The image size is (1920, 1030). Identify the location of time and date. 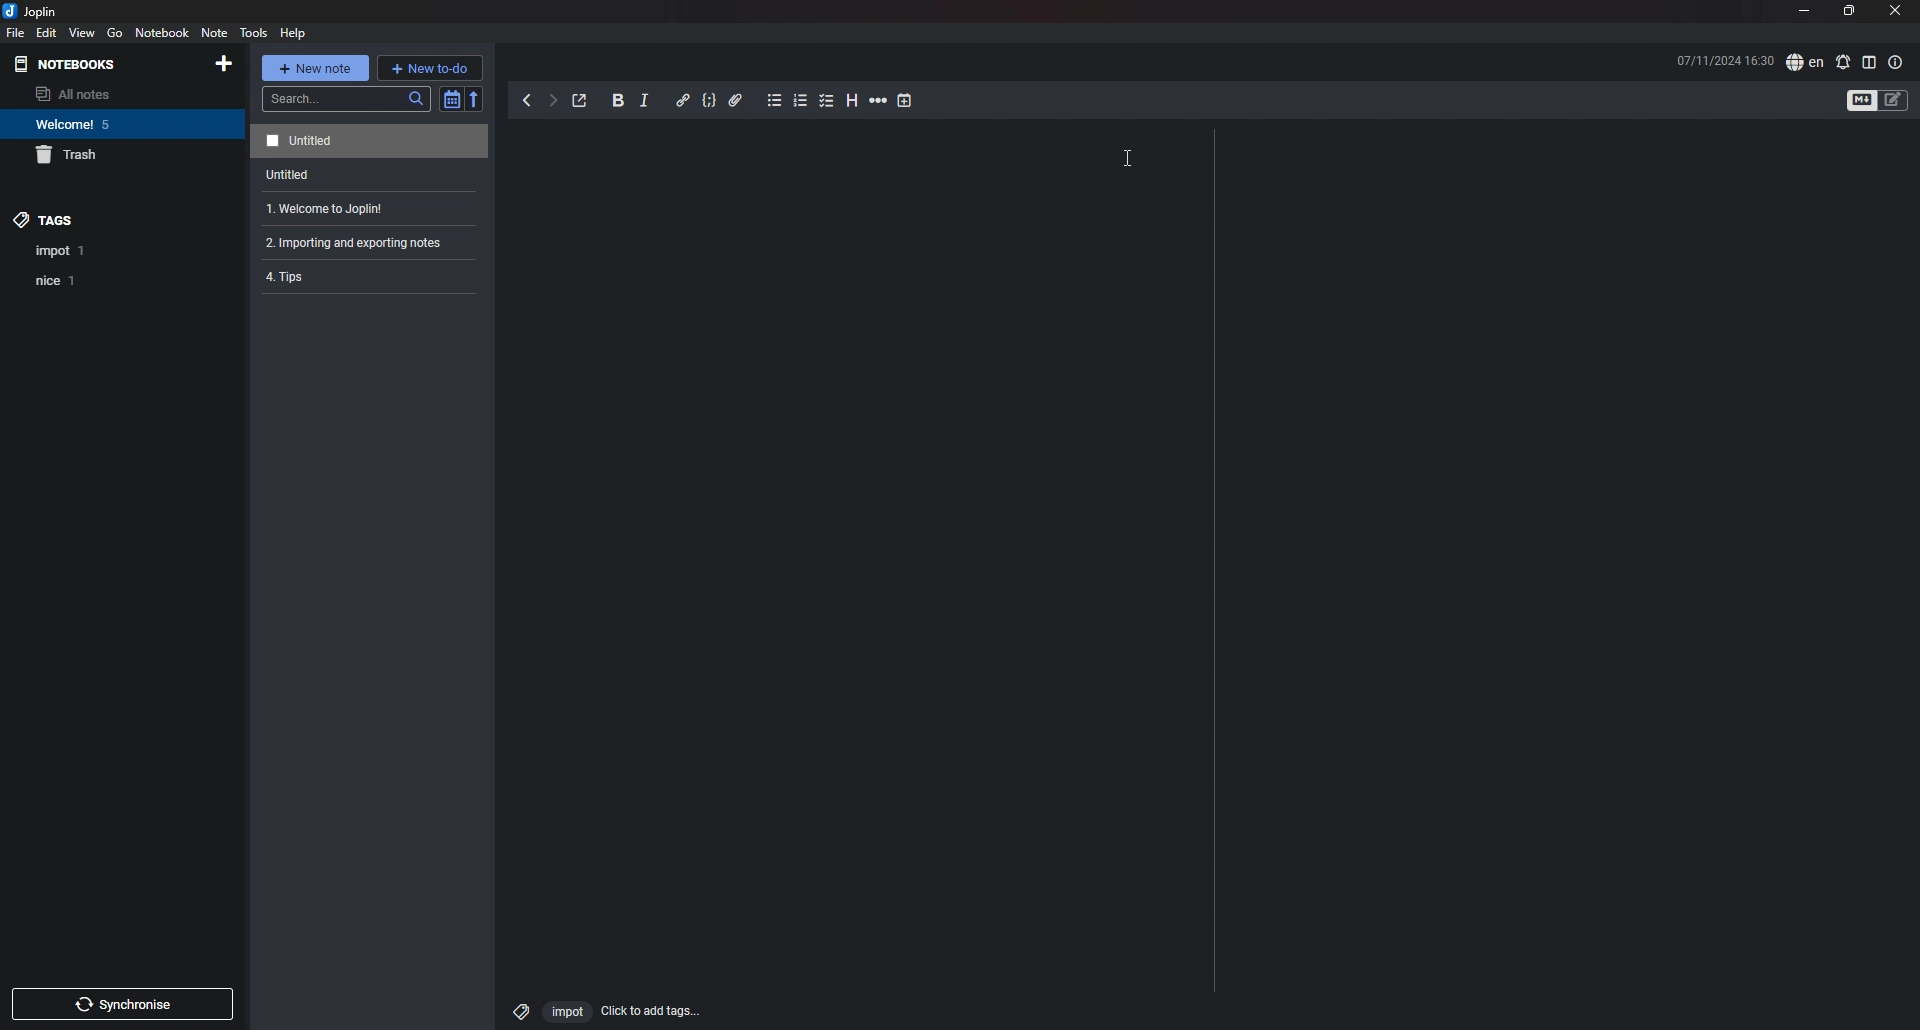
(1725, 60).